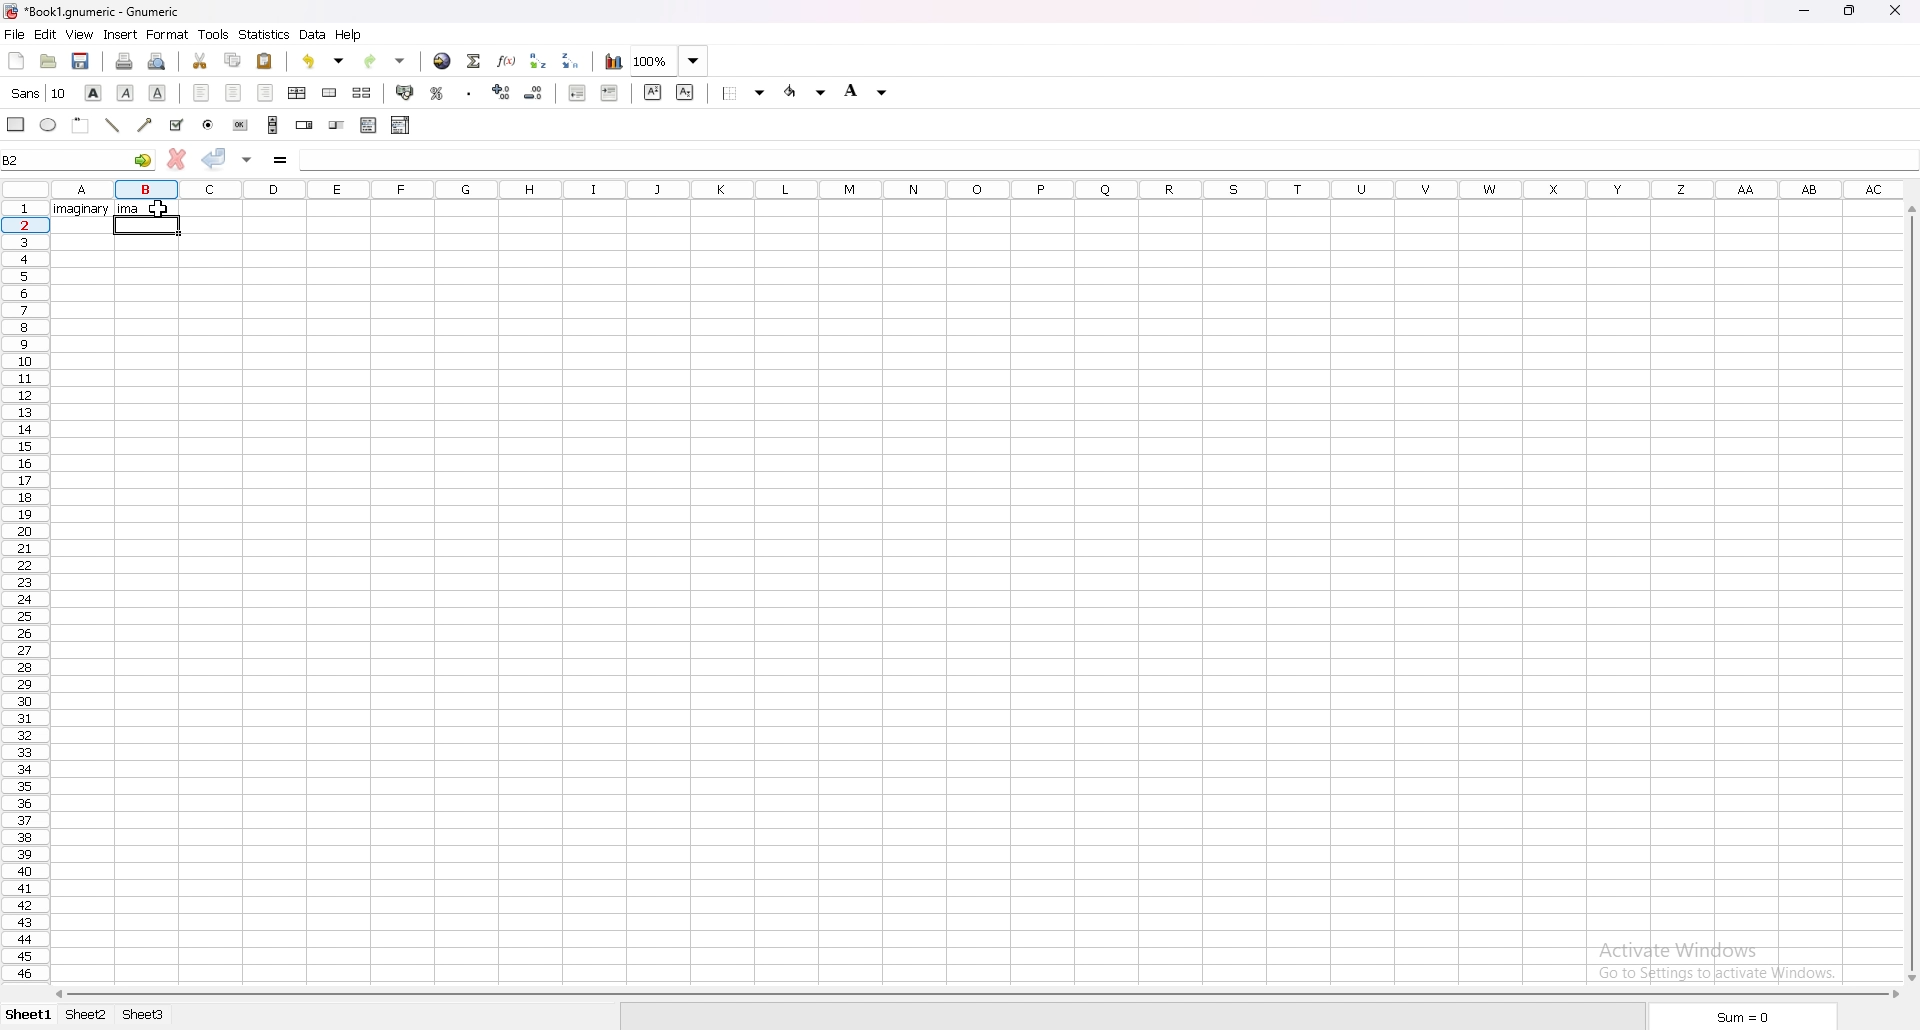 This screenshot has height=1030, width=1920. Describe the element at coordinates (652, 91) in the screenshot. I see `superscript` at that location.